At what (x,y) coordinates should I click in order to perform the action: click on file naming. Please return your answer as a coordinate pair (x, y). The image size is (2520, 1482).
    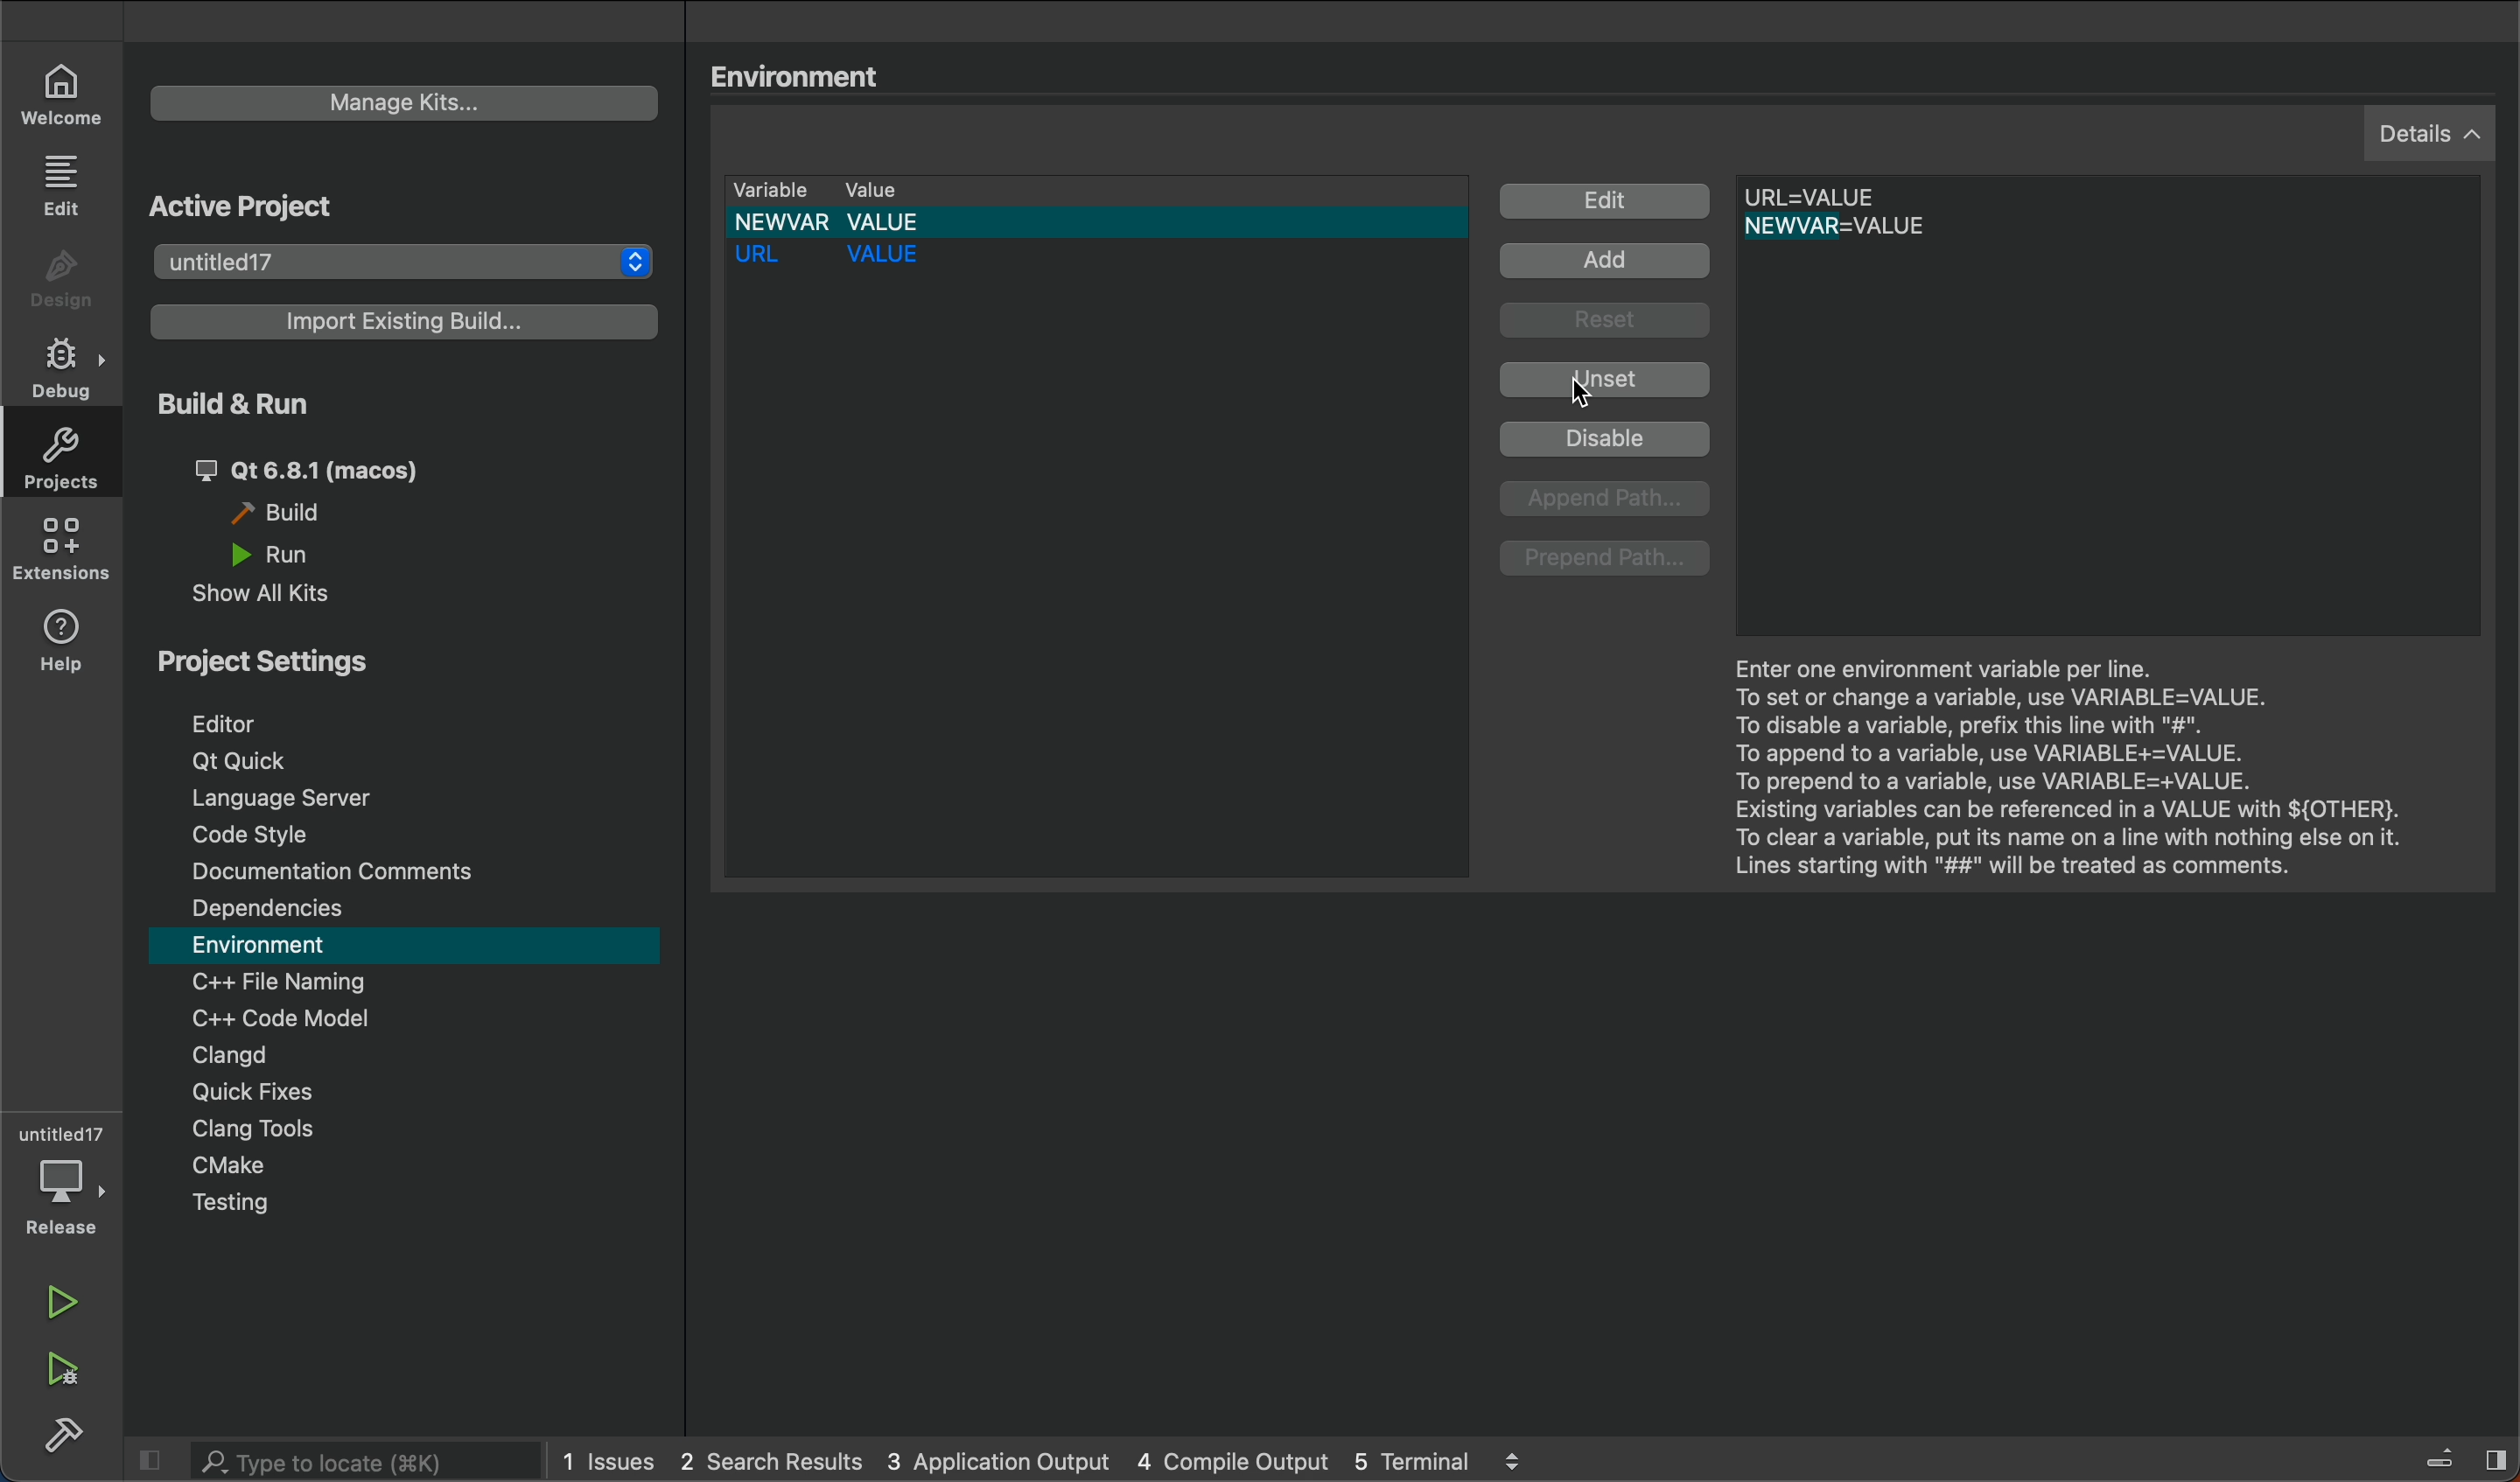
    Looking at the image, I should click on (289, 981).